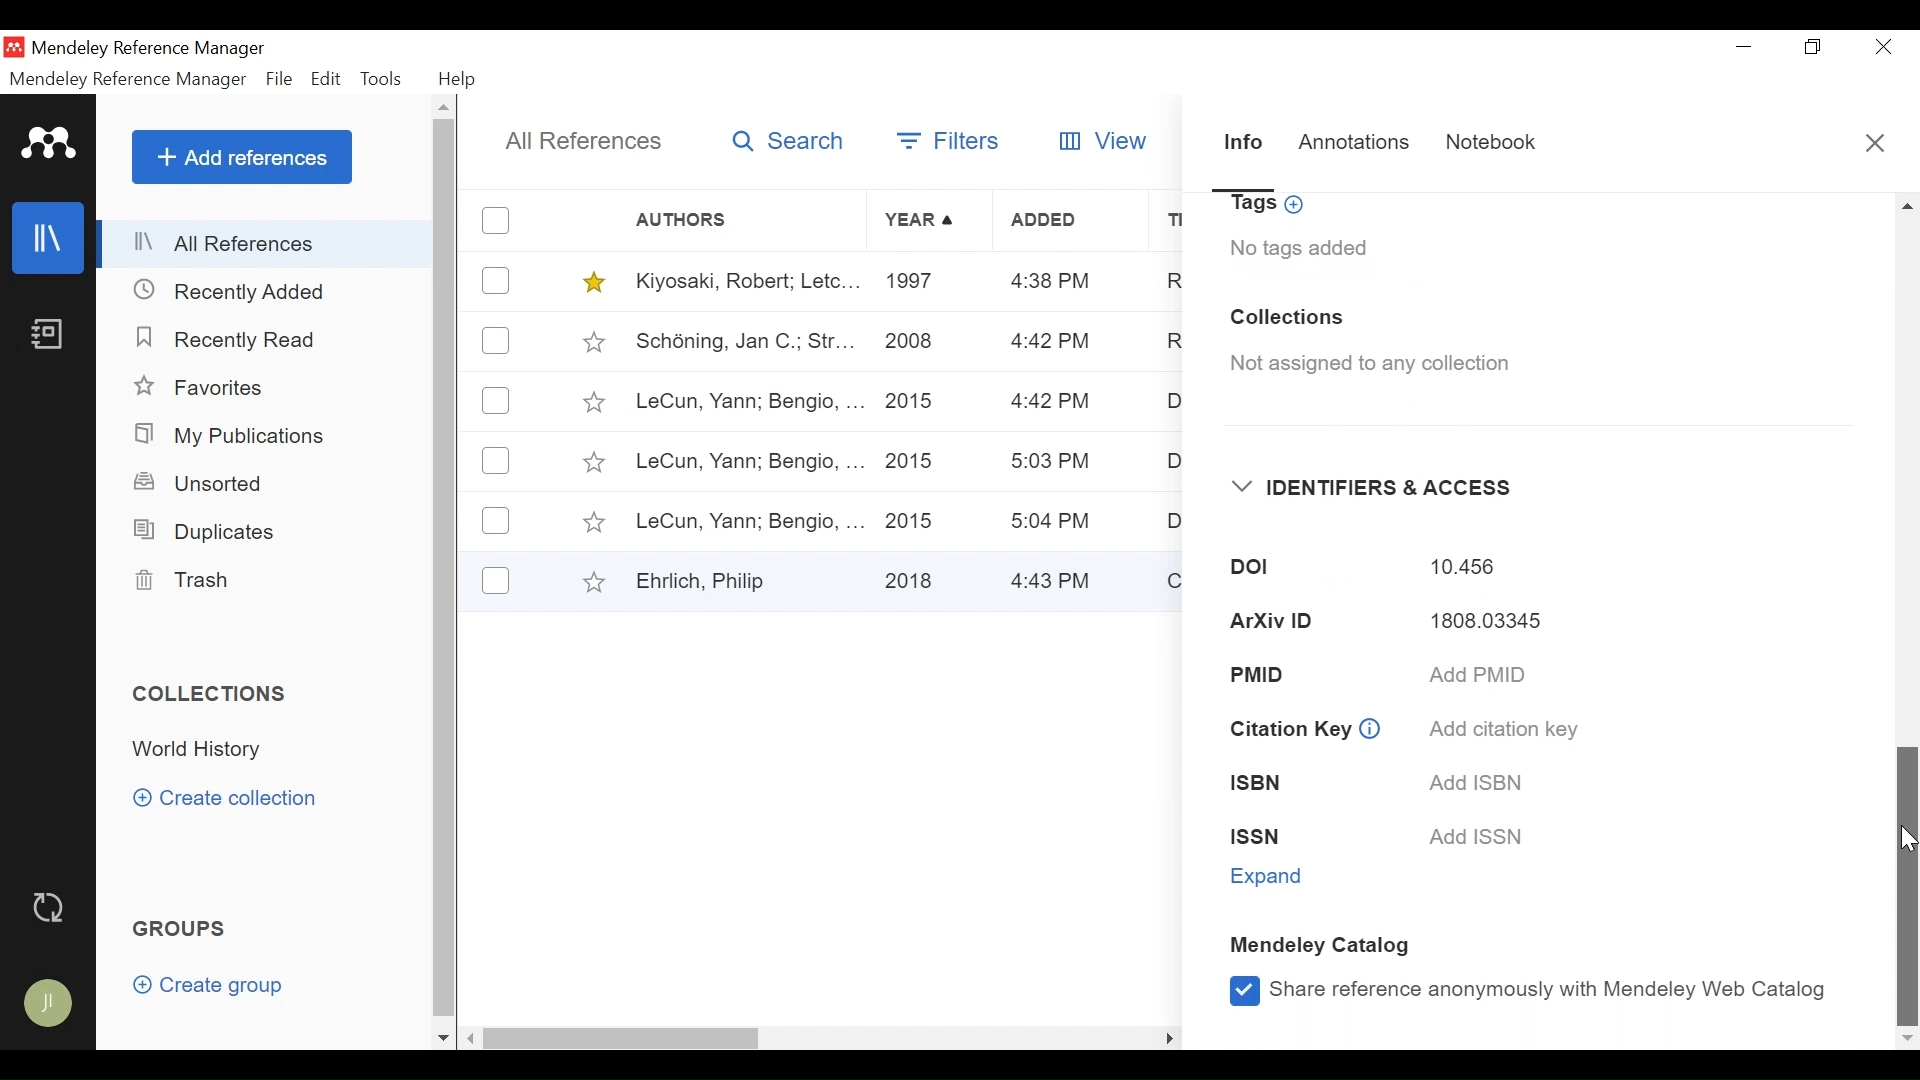 The width and height of the screenshot is (1920, 1080). Describe the element at coordinates (1462, 568) in the screenshot. I see `10.456` at that location.